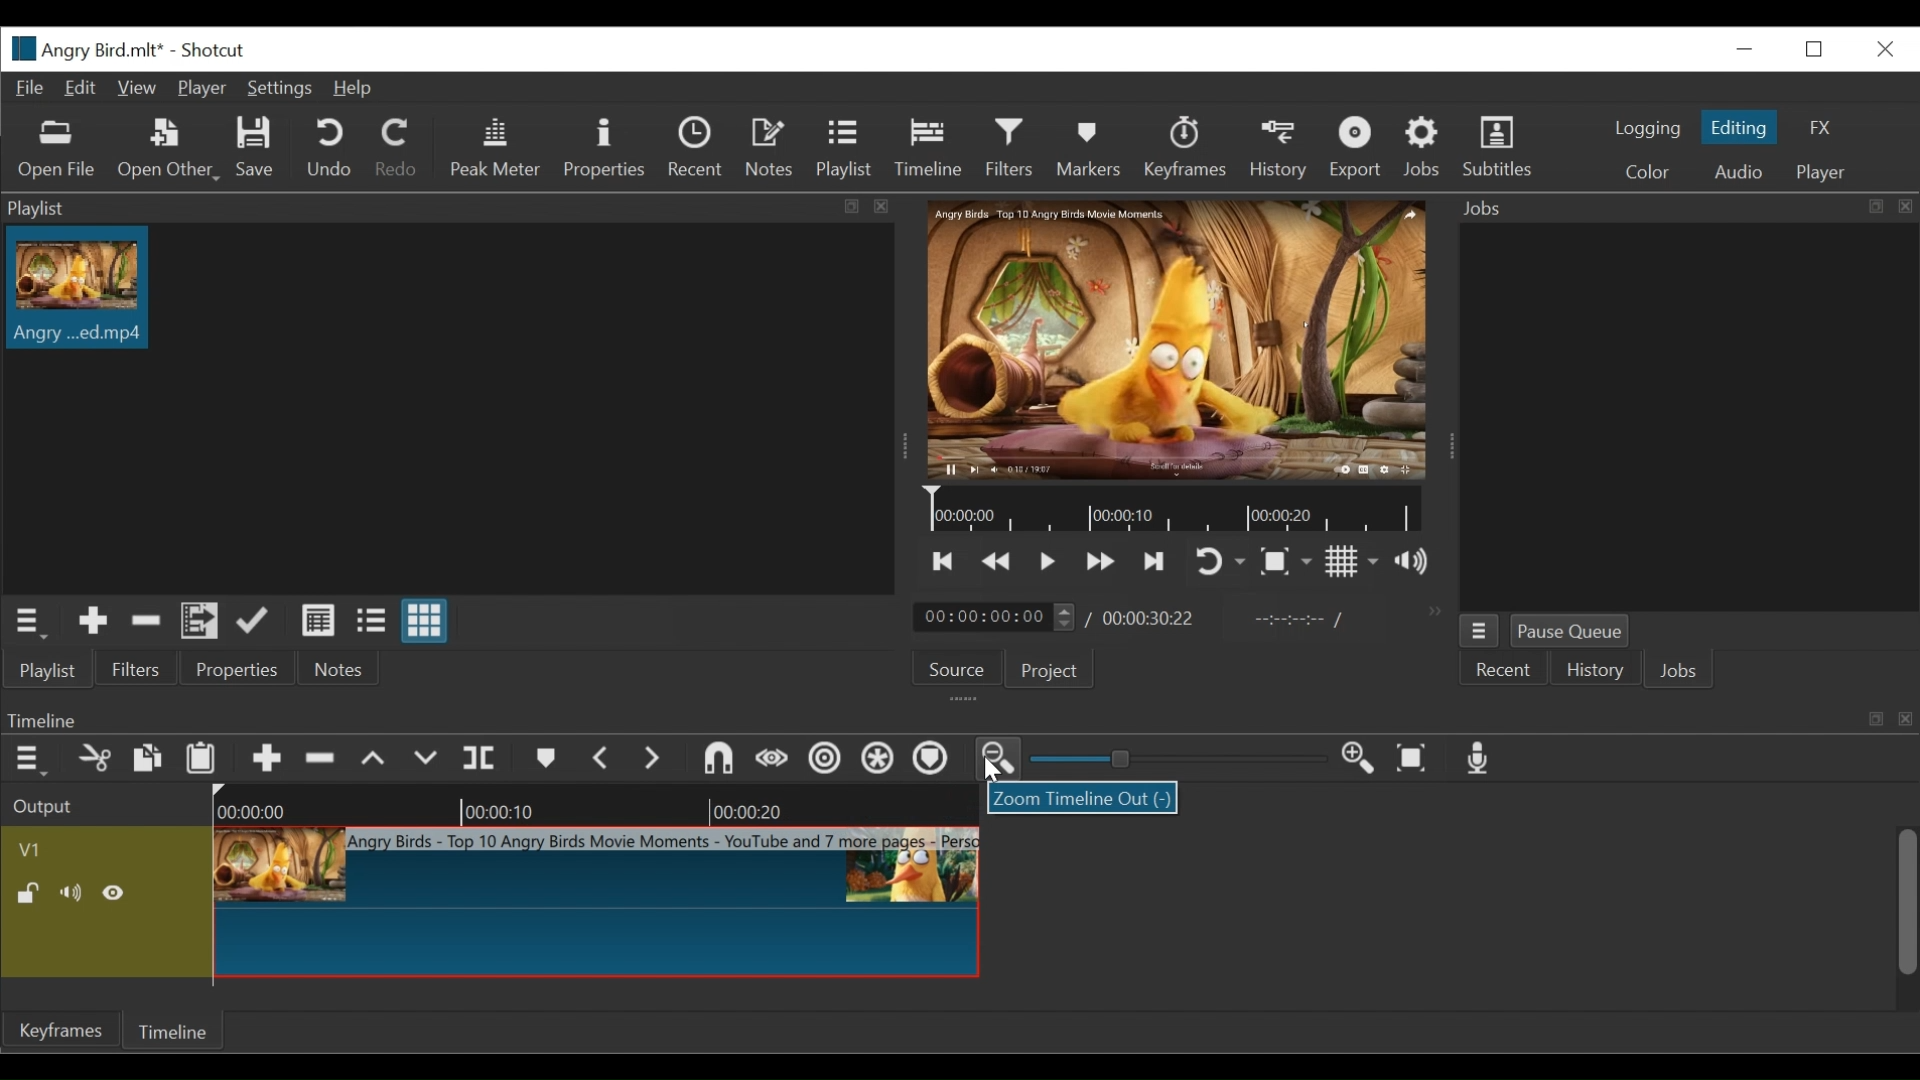 This screenshot has height=1080, width=1920. What do you see at coordinates (80, 287) in the screenshot?
I see `Clip thumbnail` at bounding box center [80, 287].